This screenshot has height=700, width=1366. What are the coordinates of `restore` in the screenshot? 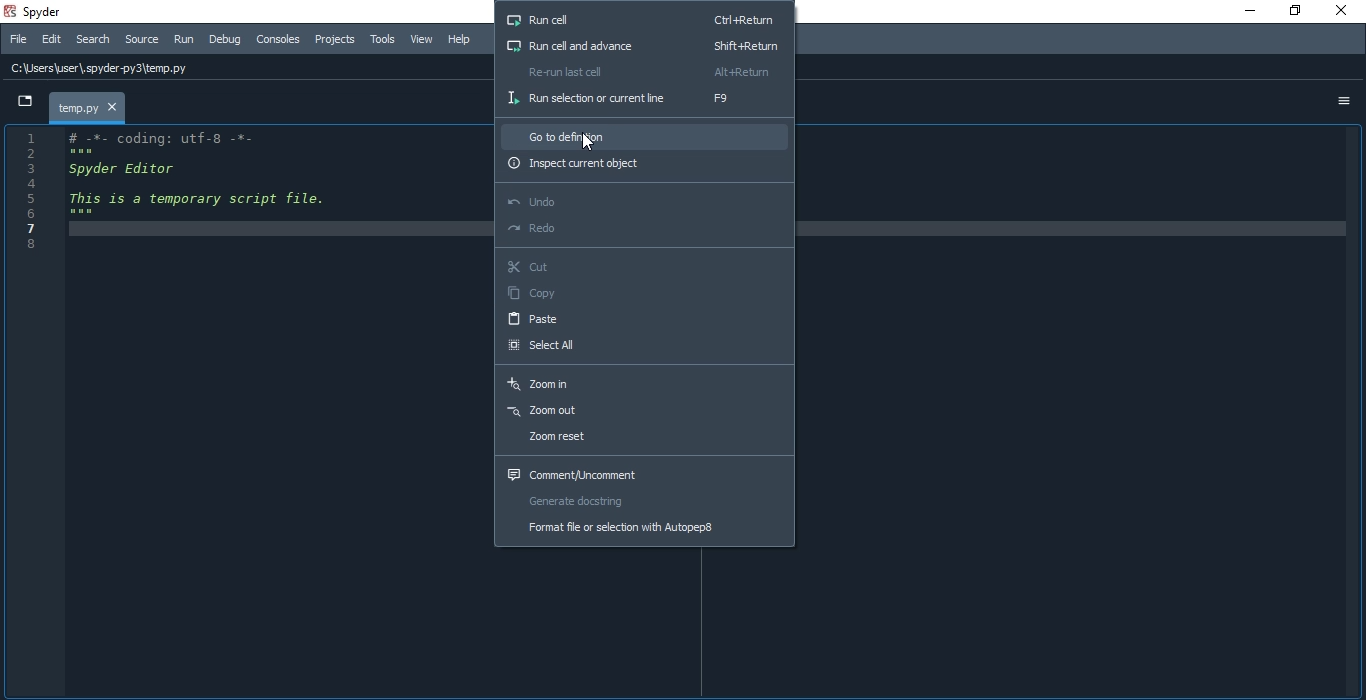 It's located at (1295, 12).